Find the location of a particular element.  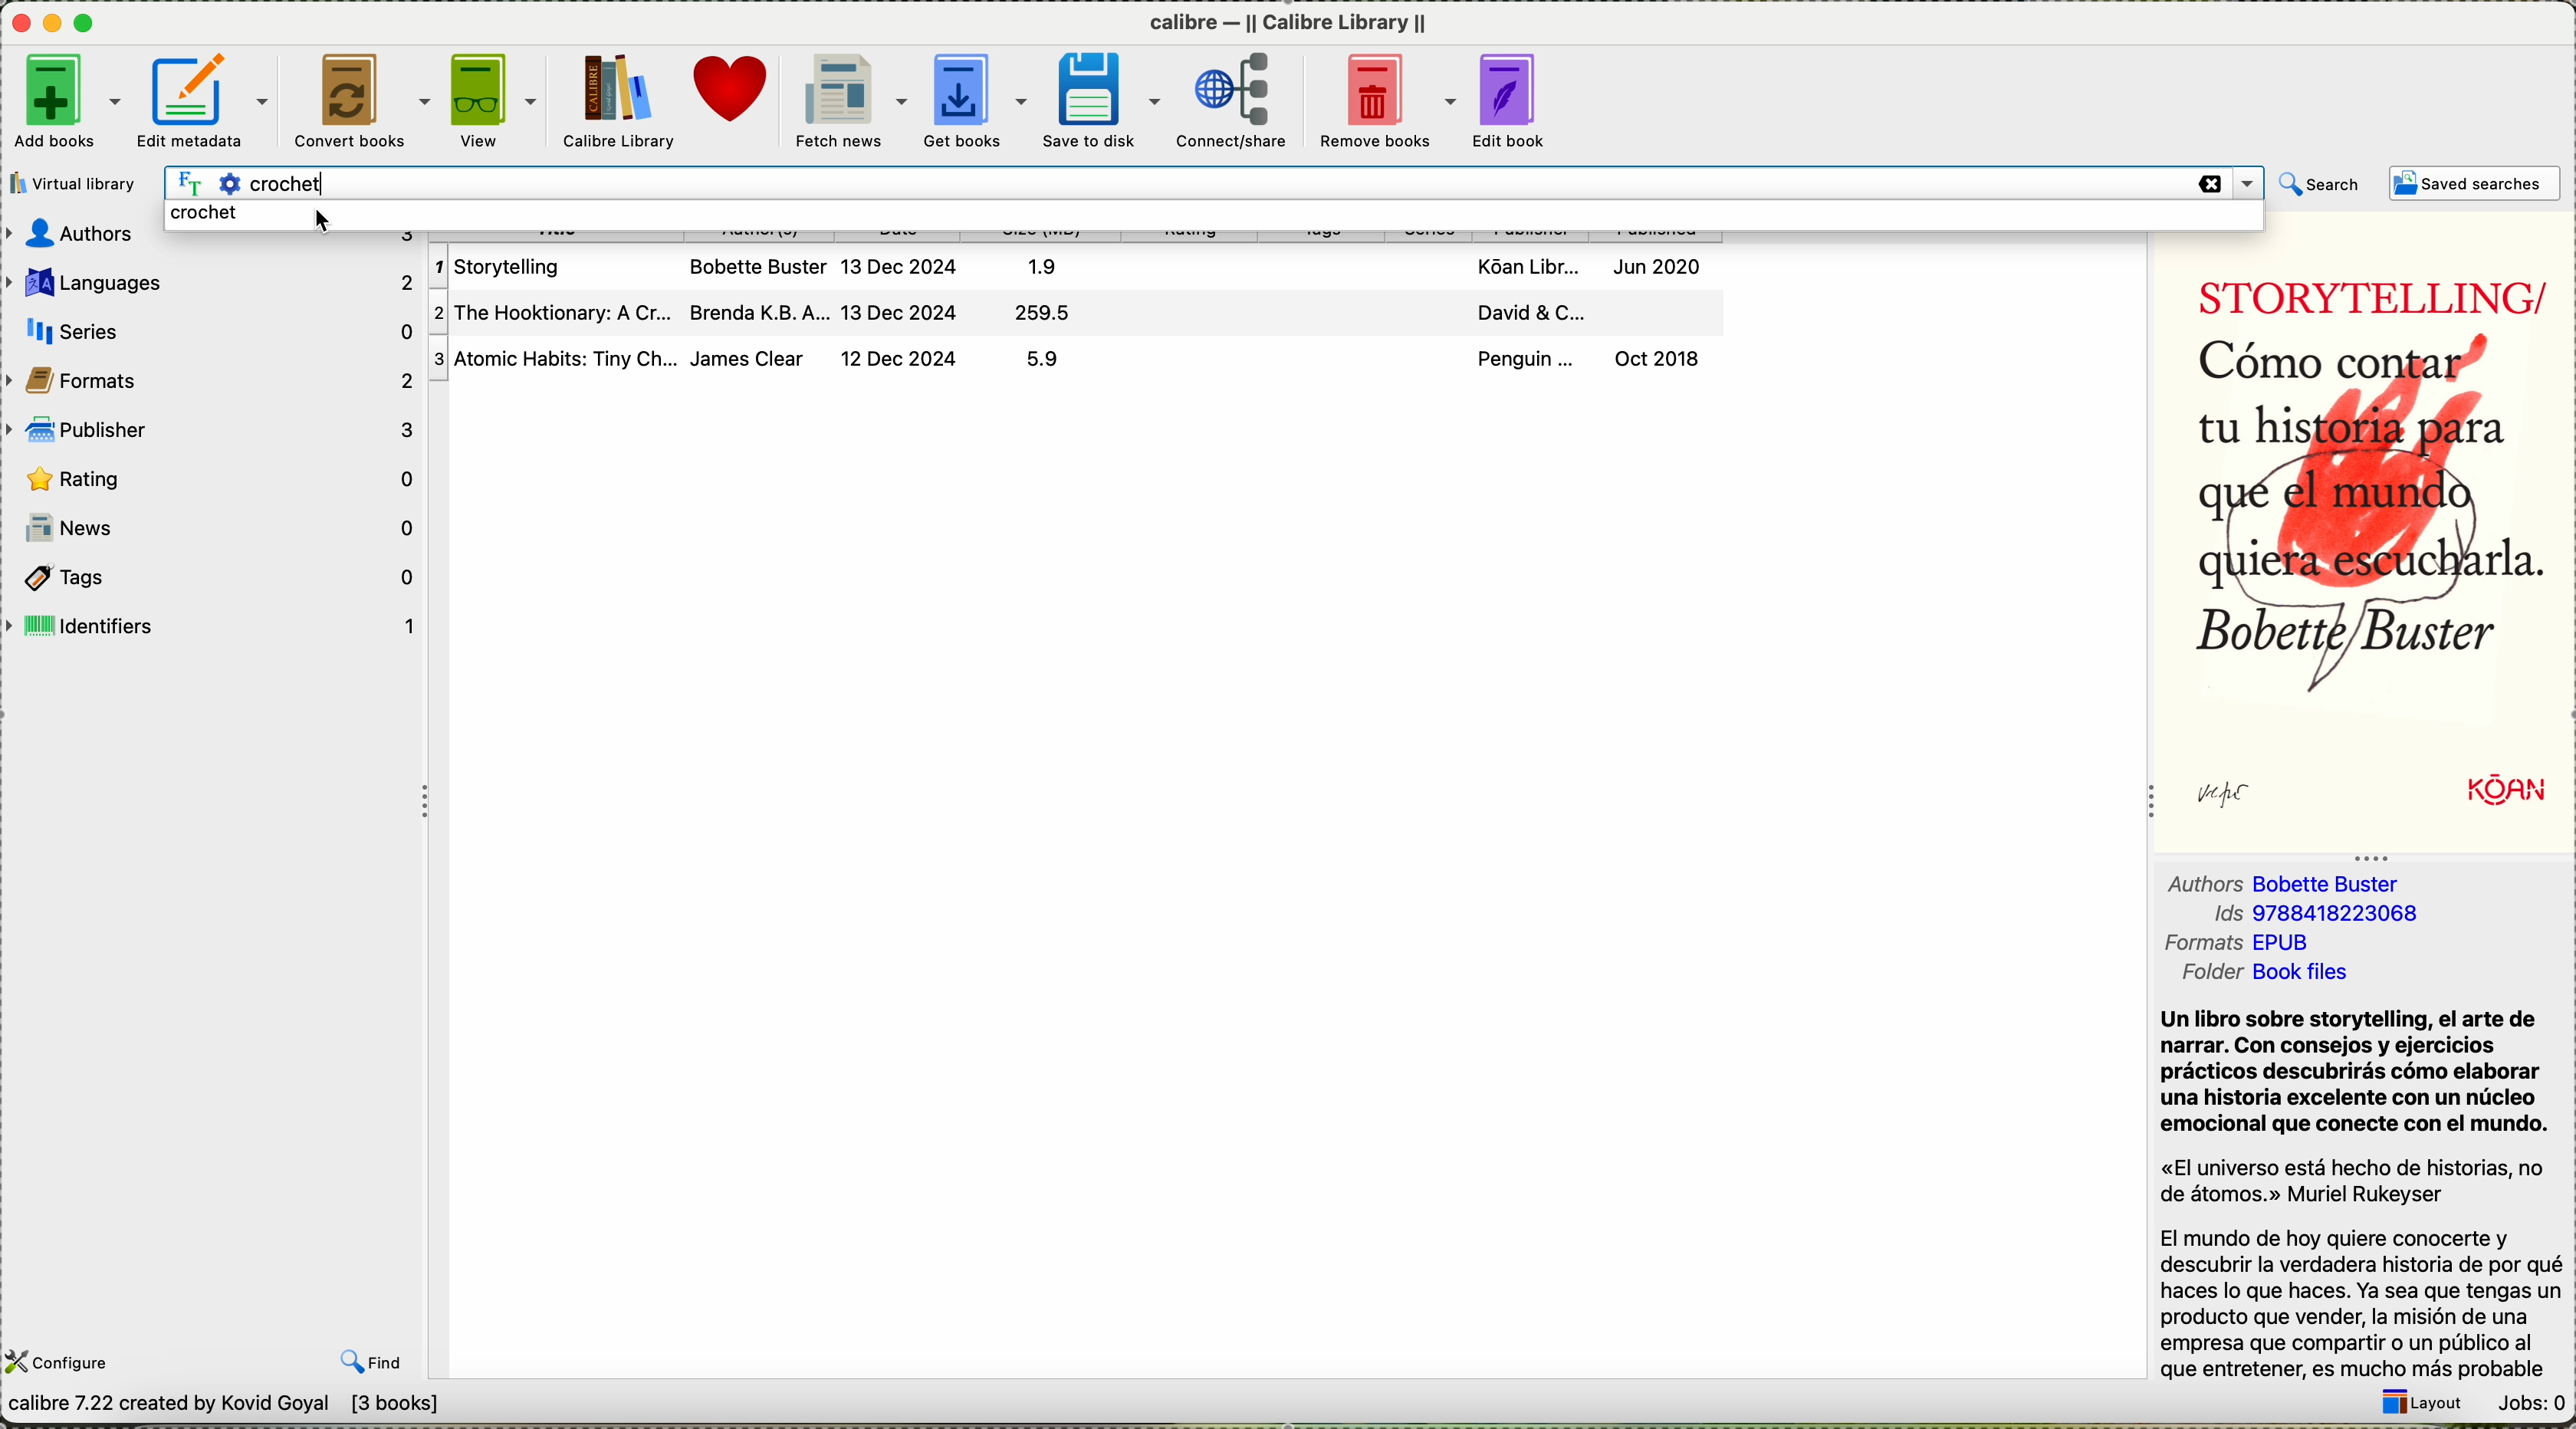

Como contar tu historia para que el mundo quiera escucharla Bobette buster is located at coordinates (2360, 516).